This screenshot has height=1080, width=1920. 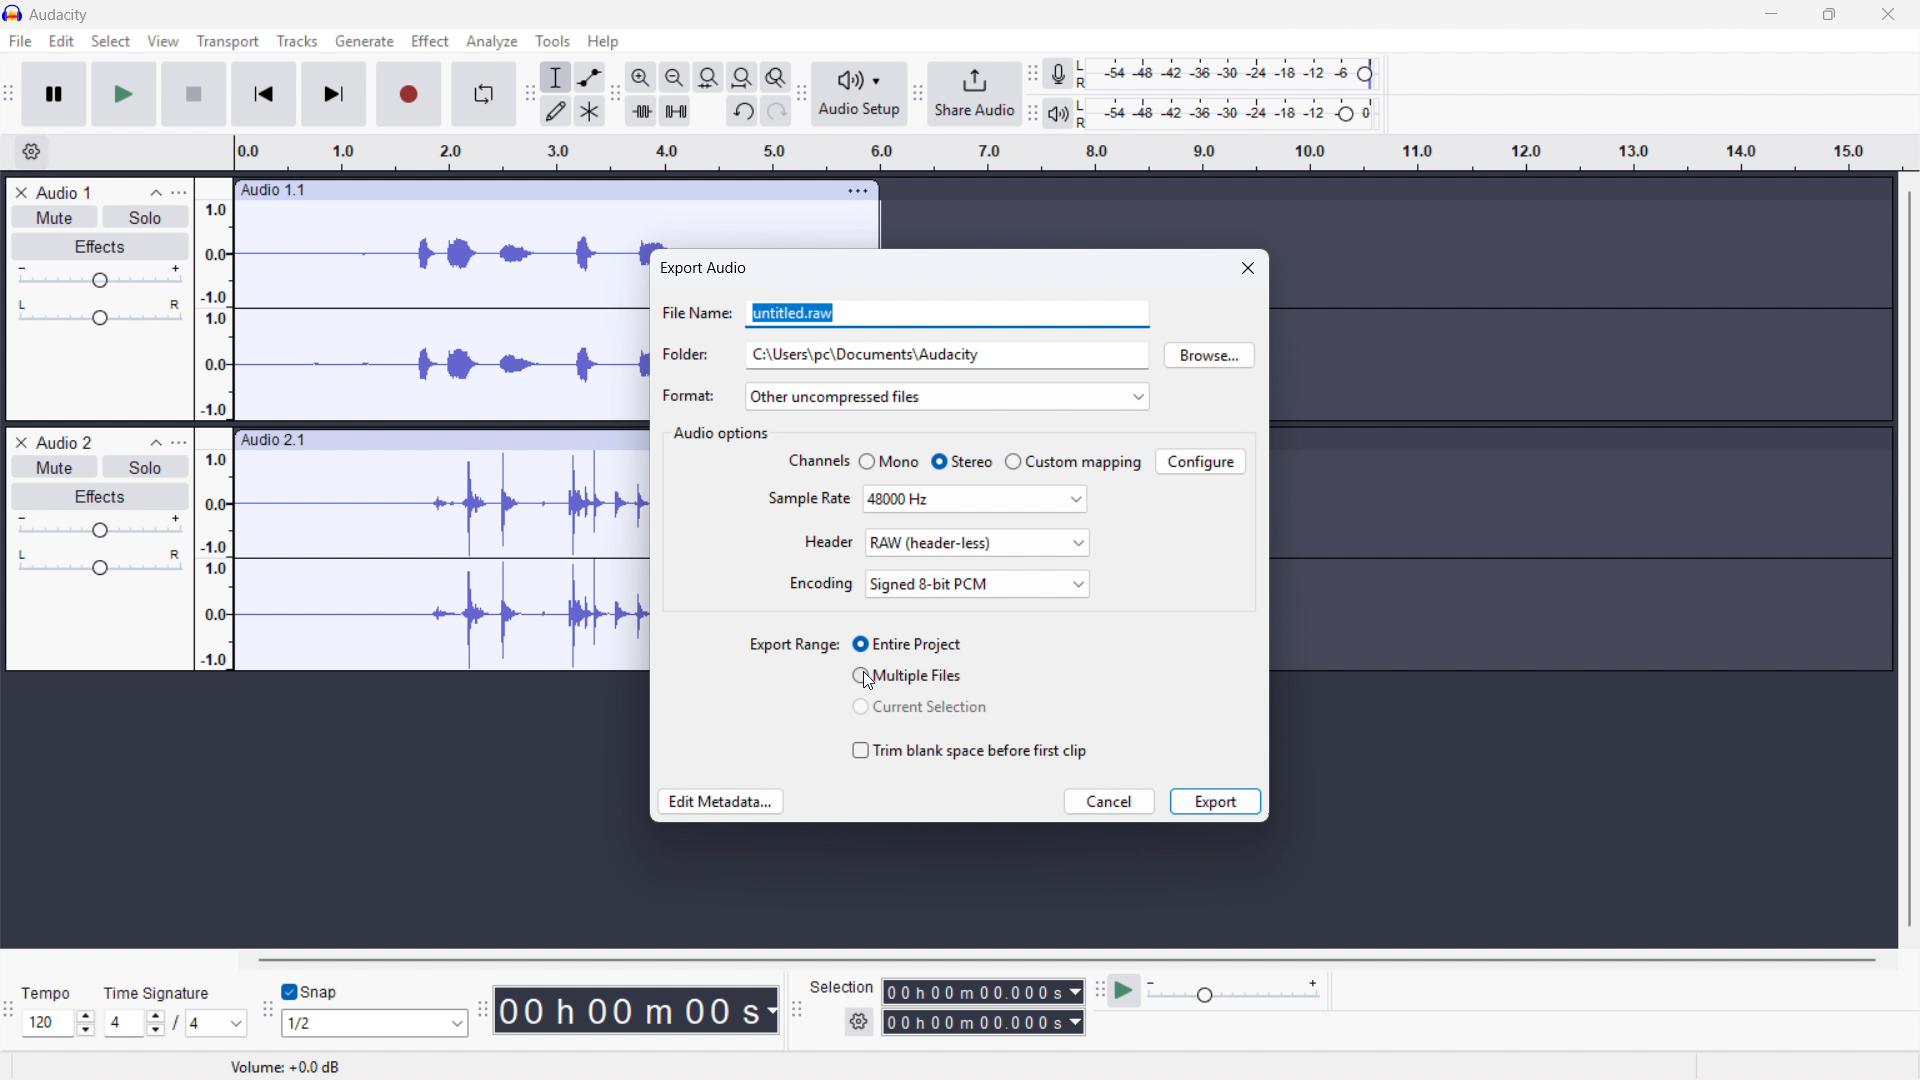 I want to click on audio options, so click(x=722, y=434).